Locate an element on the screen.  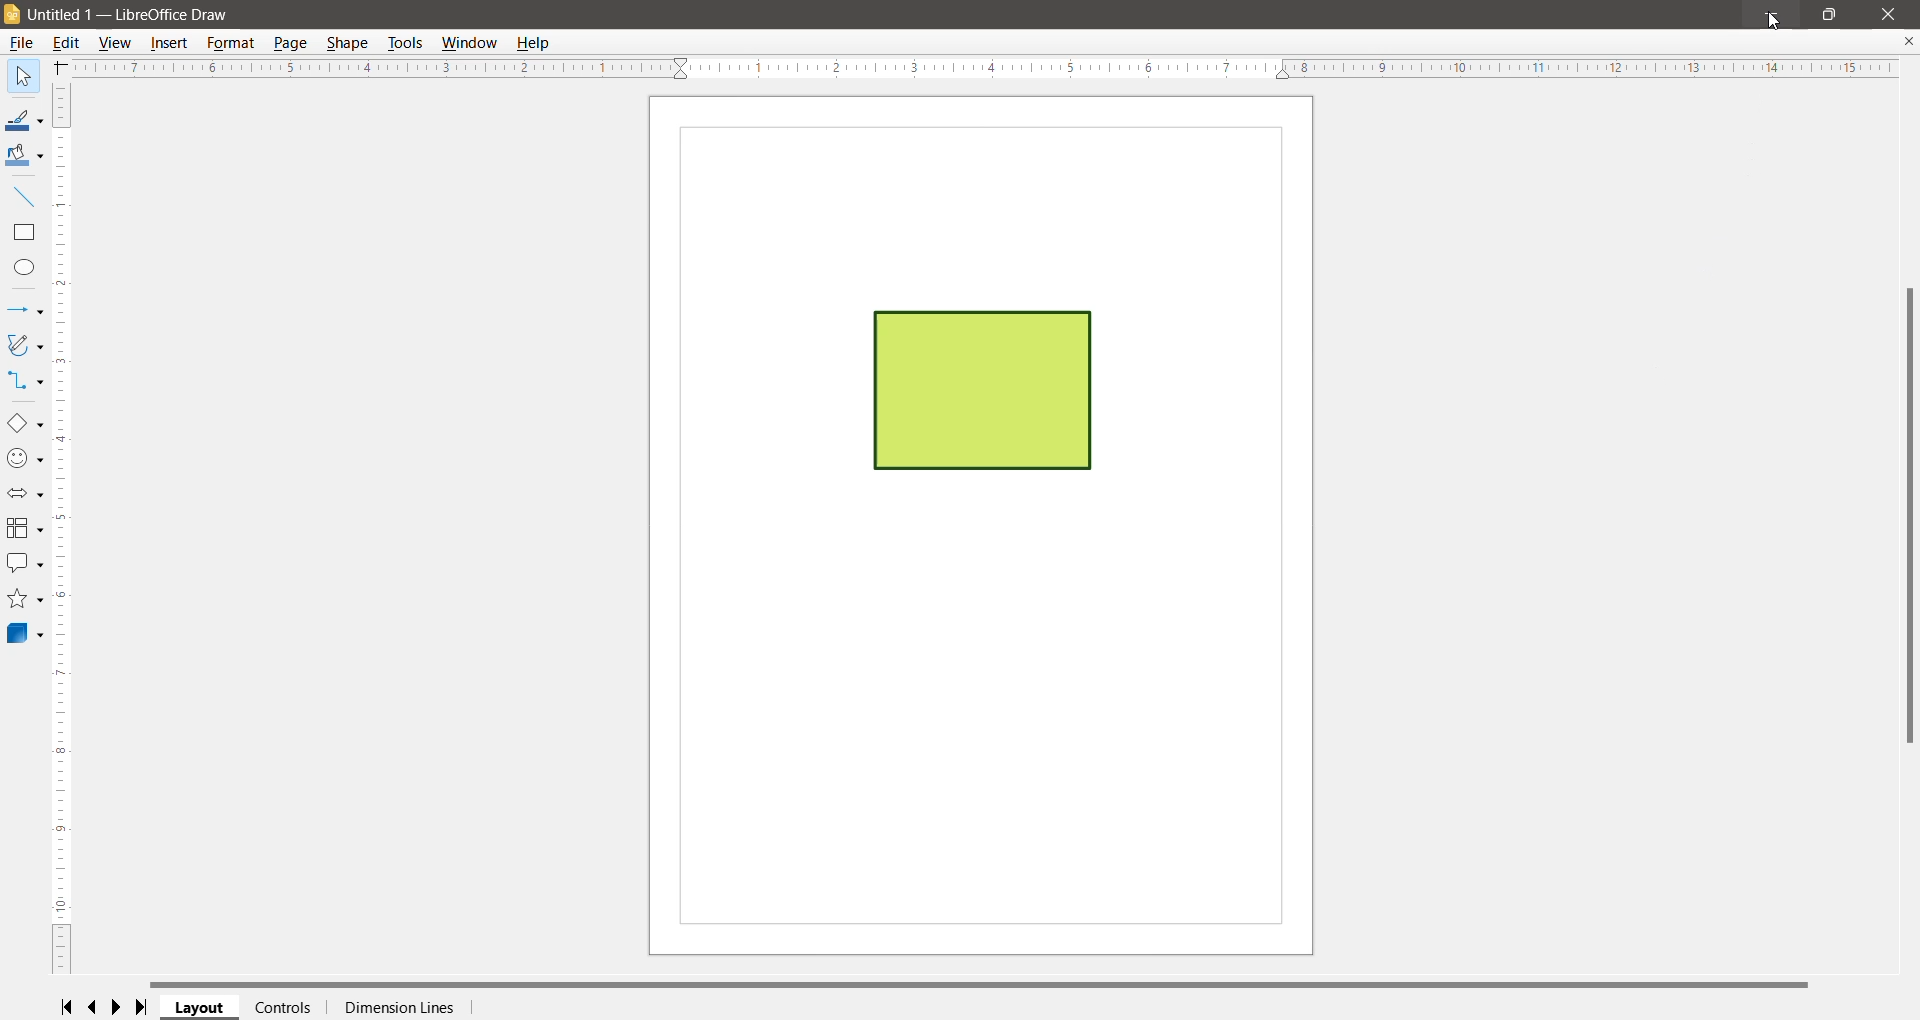
Horizontal Scroll Bar is located at coordinates (991, 983).